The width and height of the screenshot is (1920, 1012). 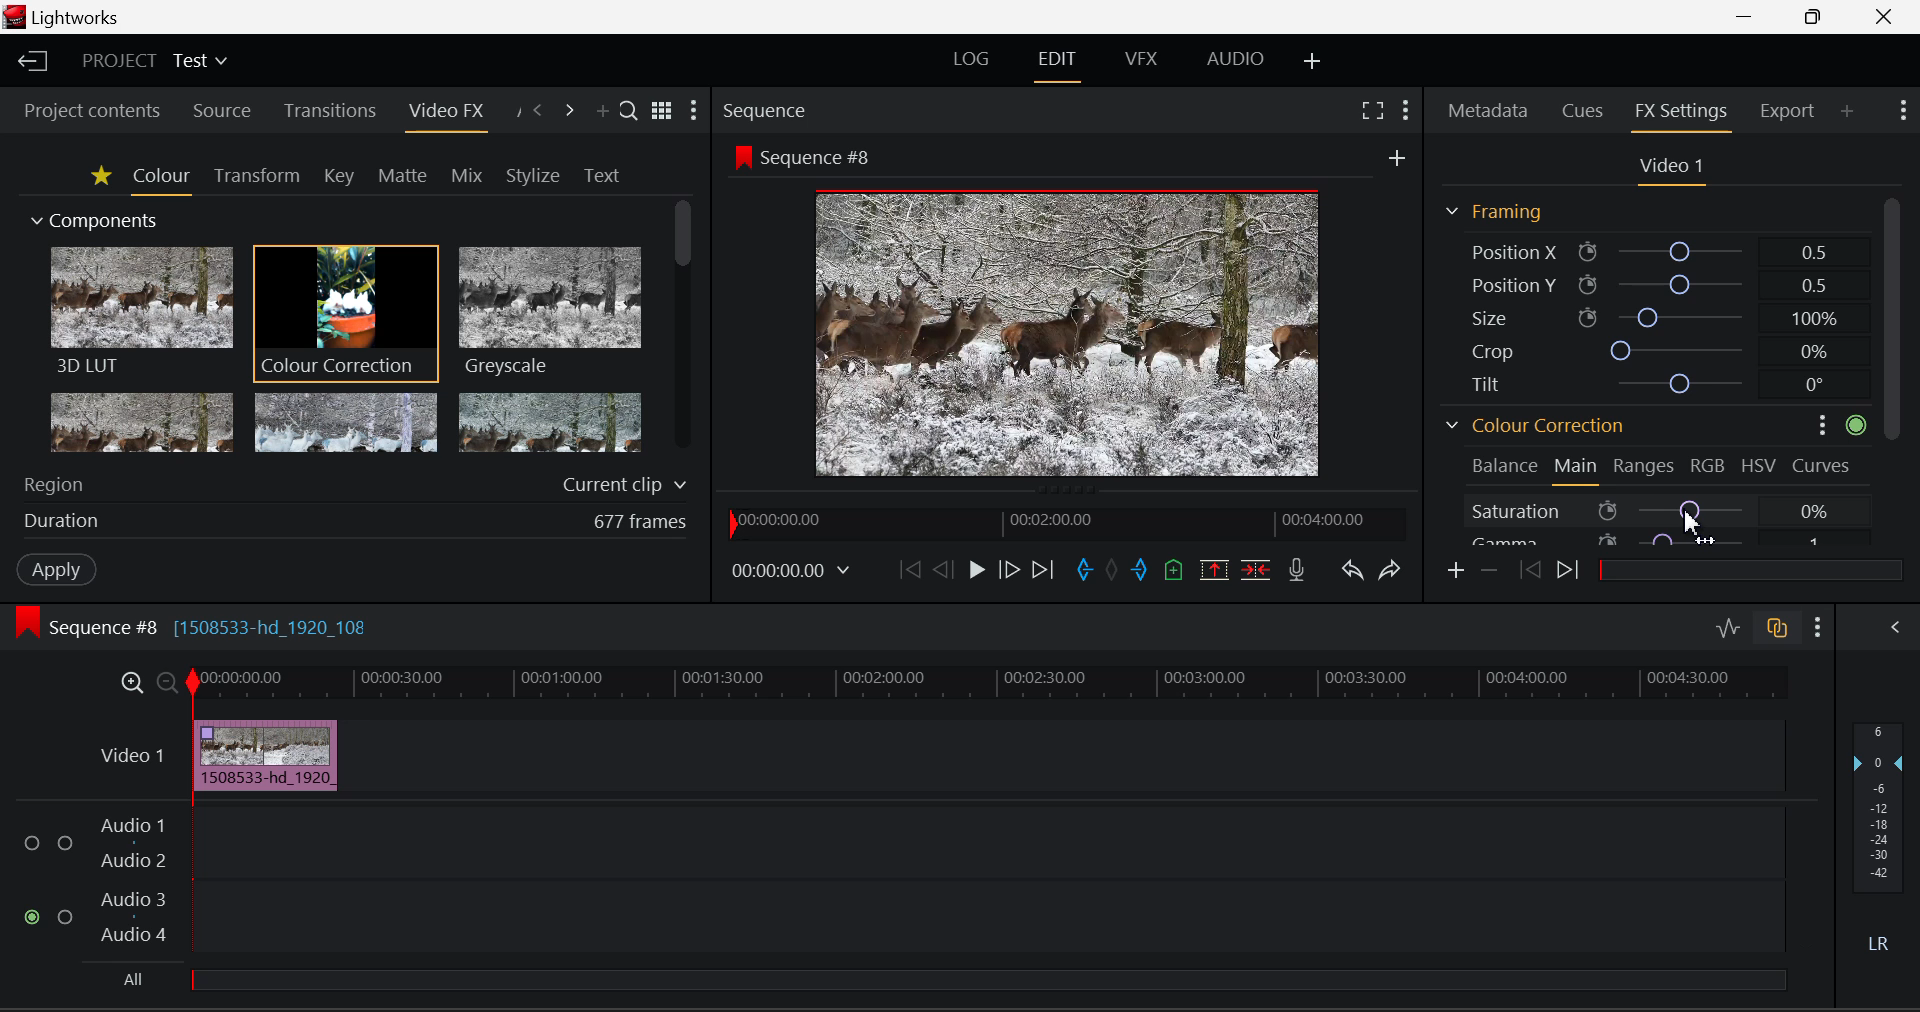 I want to click on EDIT Layout Open, so click(x=1058, y=64).